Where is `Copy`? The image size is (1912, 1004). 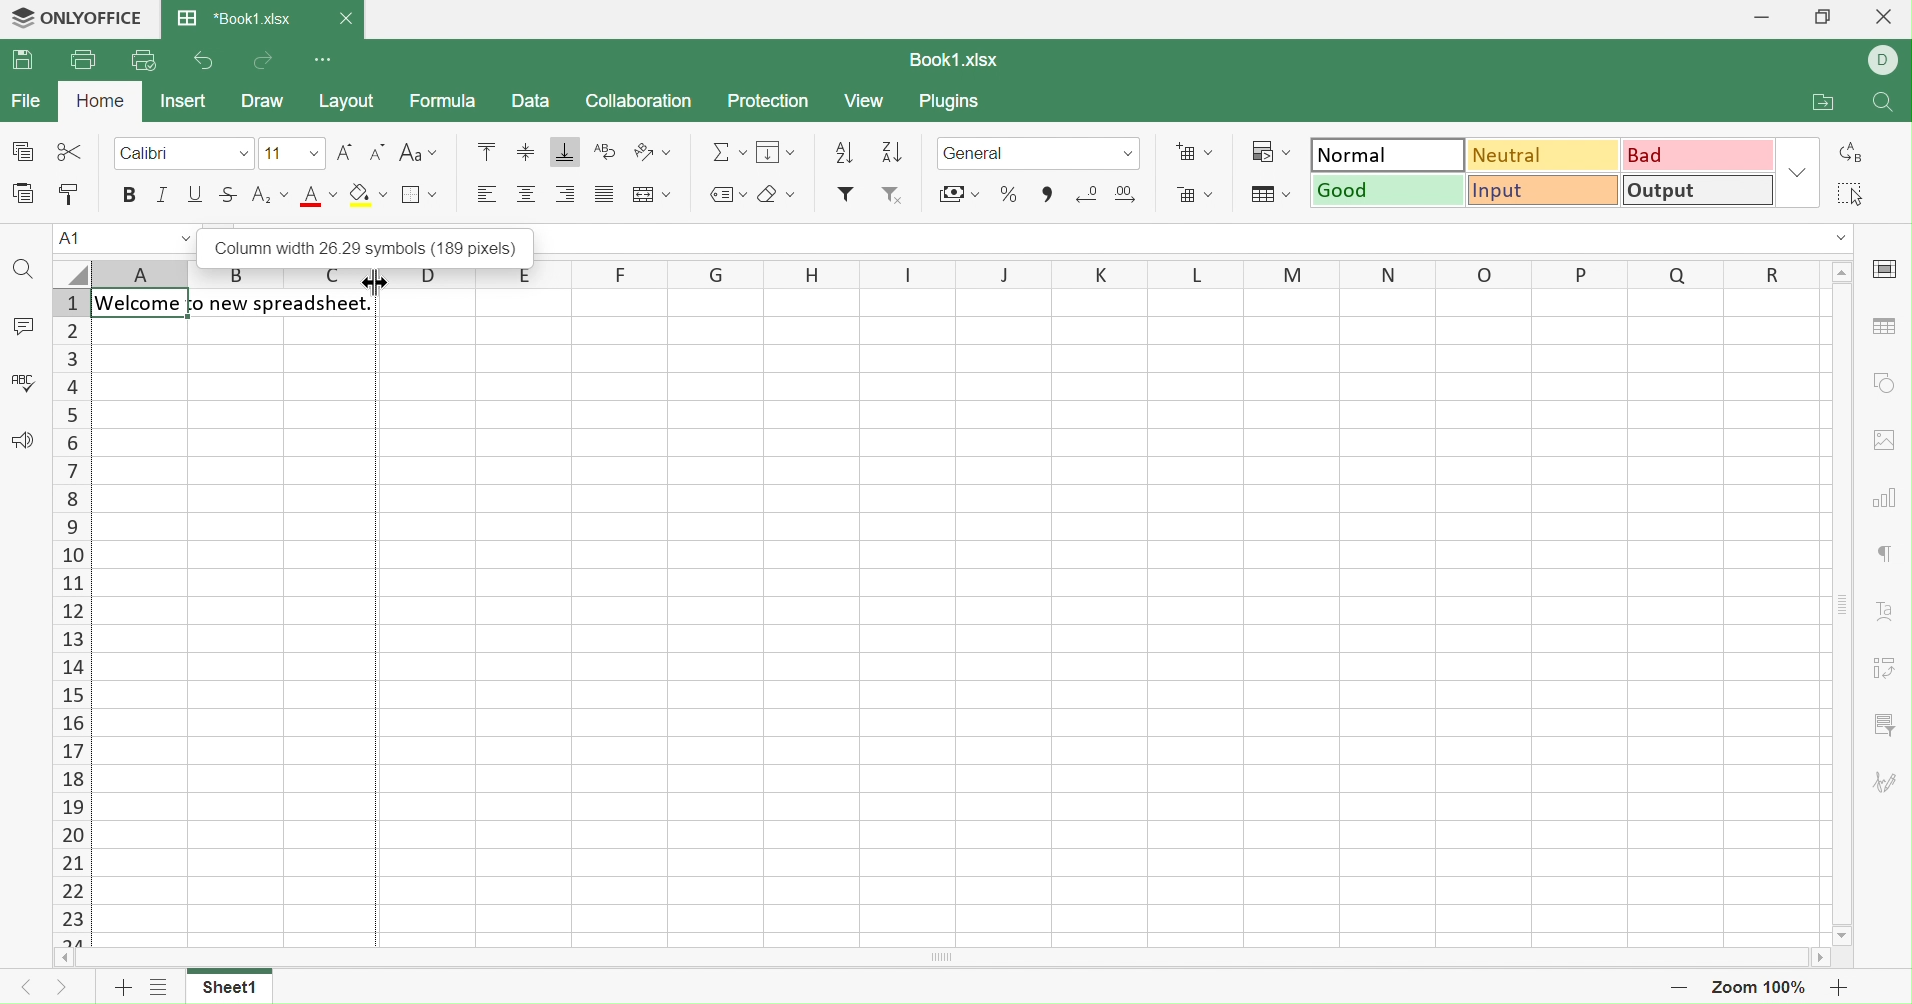
Copy is located at coordinates (20, 149).